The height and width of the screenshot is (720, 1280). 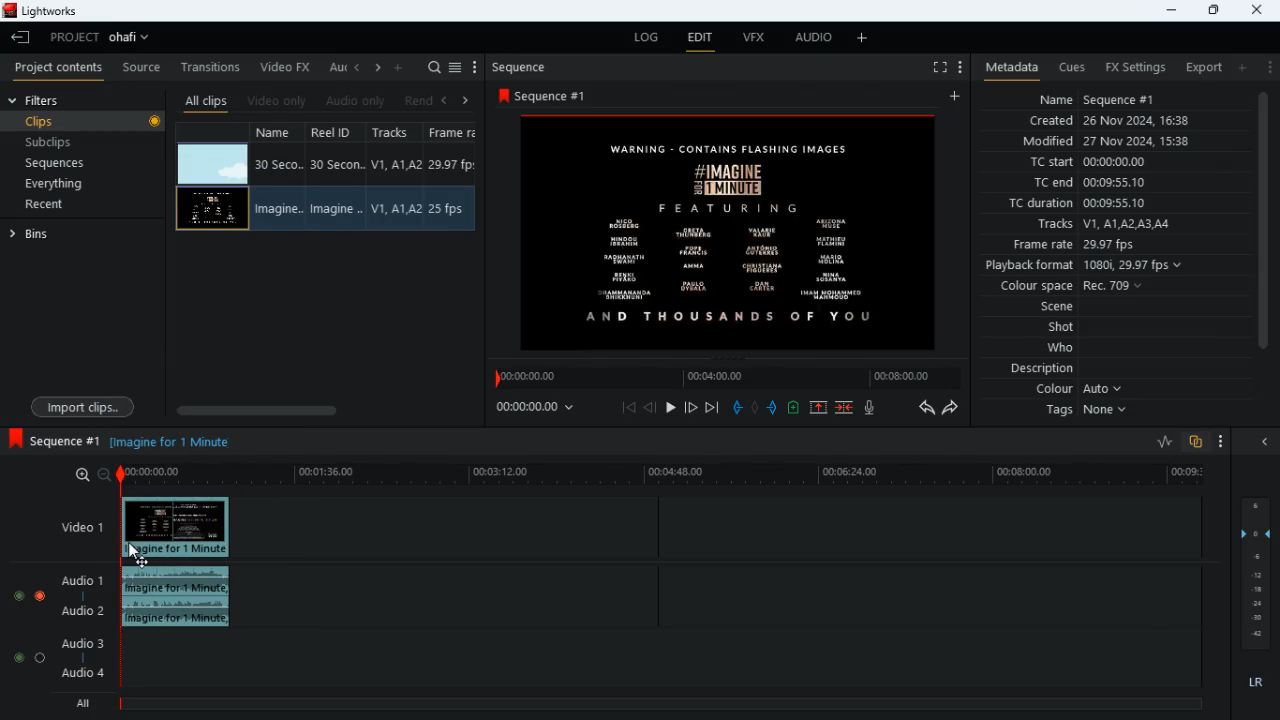 What do you see at coordinates (435, 65) in the screenshot?
I see `search` at bounding box center [435, 65].